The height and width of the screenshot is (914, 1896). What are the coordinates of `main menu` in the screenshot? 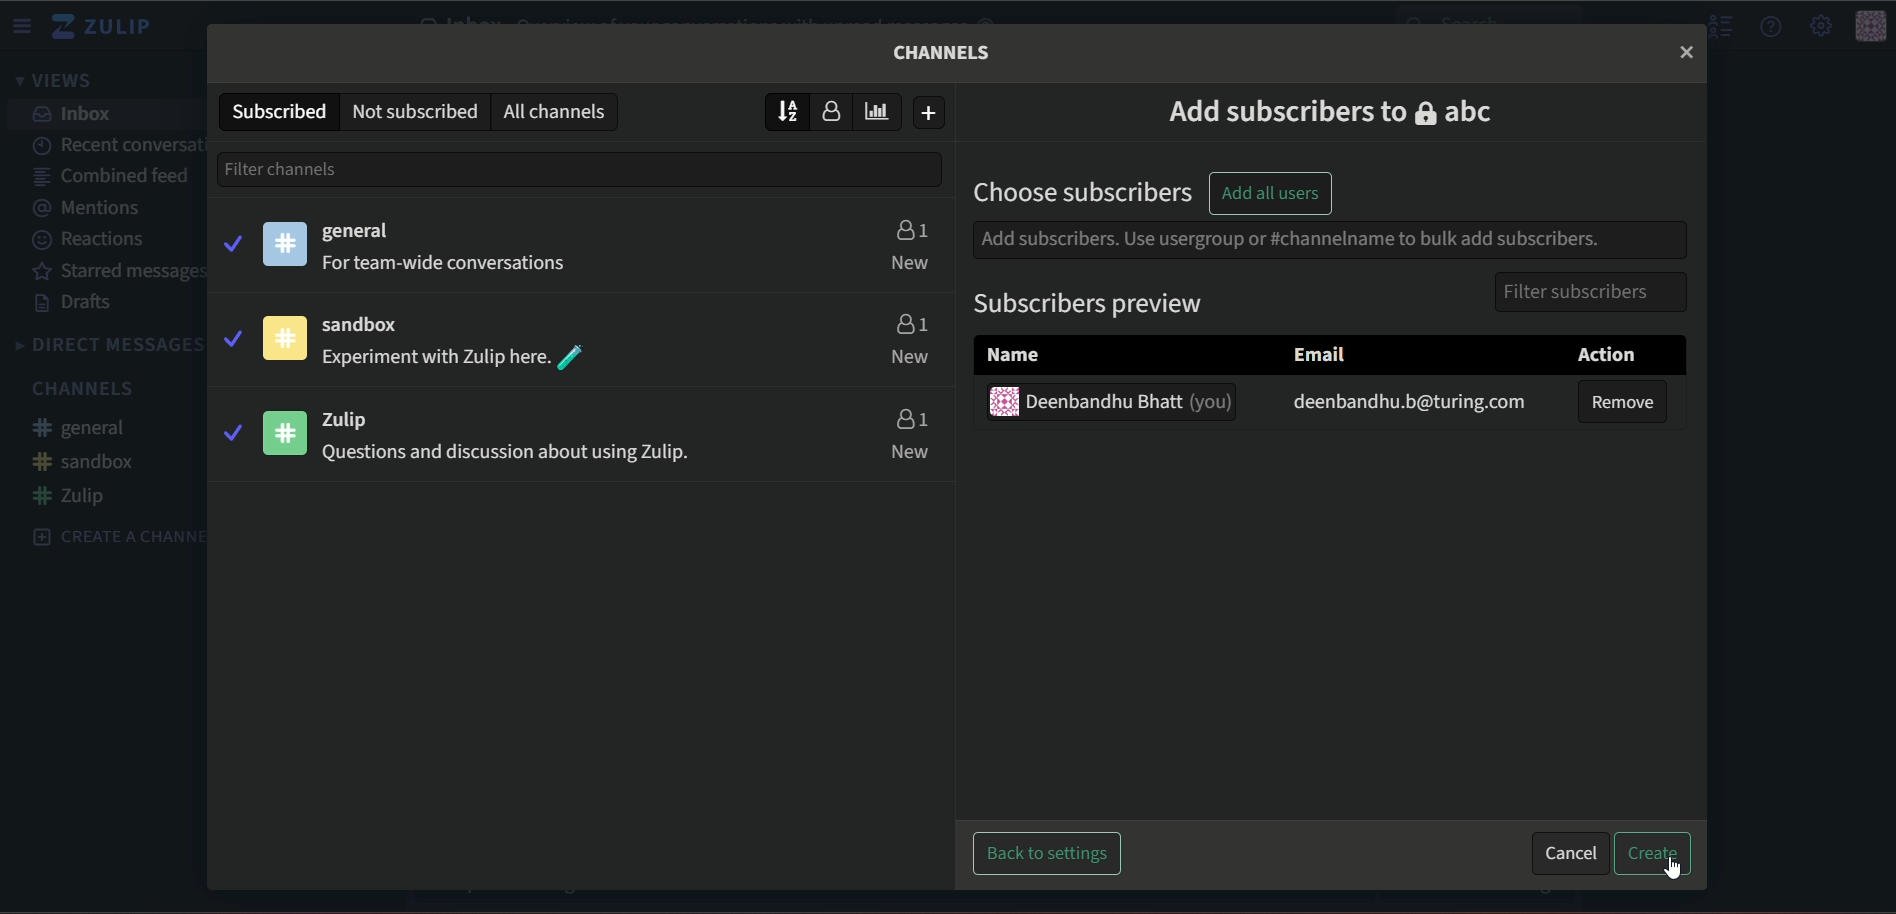 It's located at (1819, 25).